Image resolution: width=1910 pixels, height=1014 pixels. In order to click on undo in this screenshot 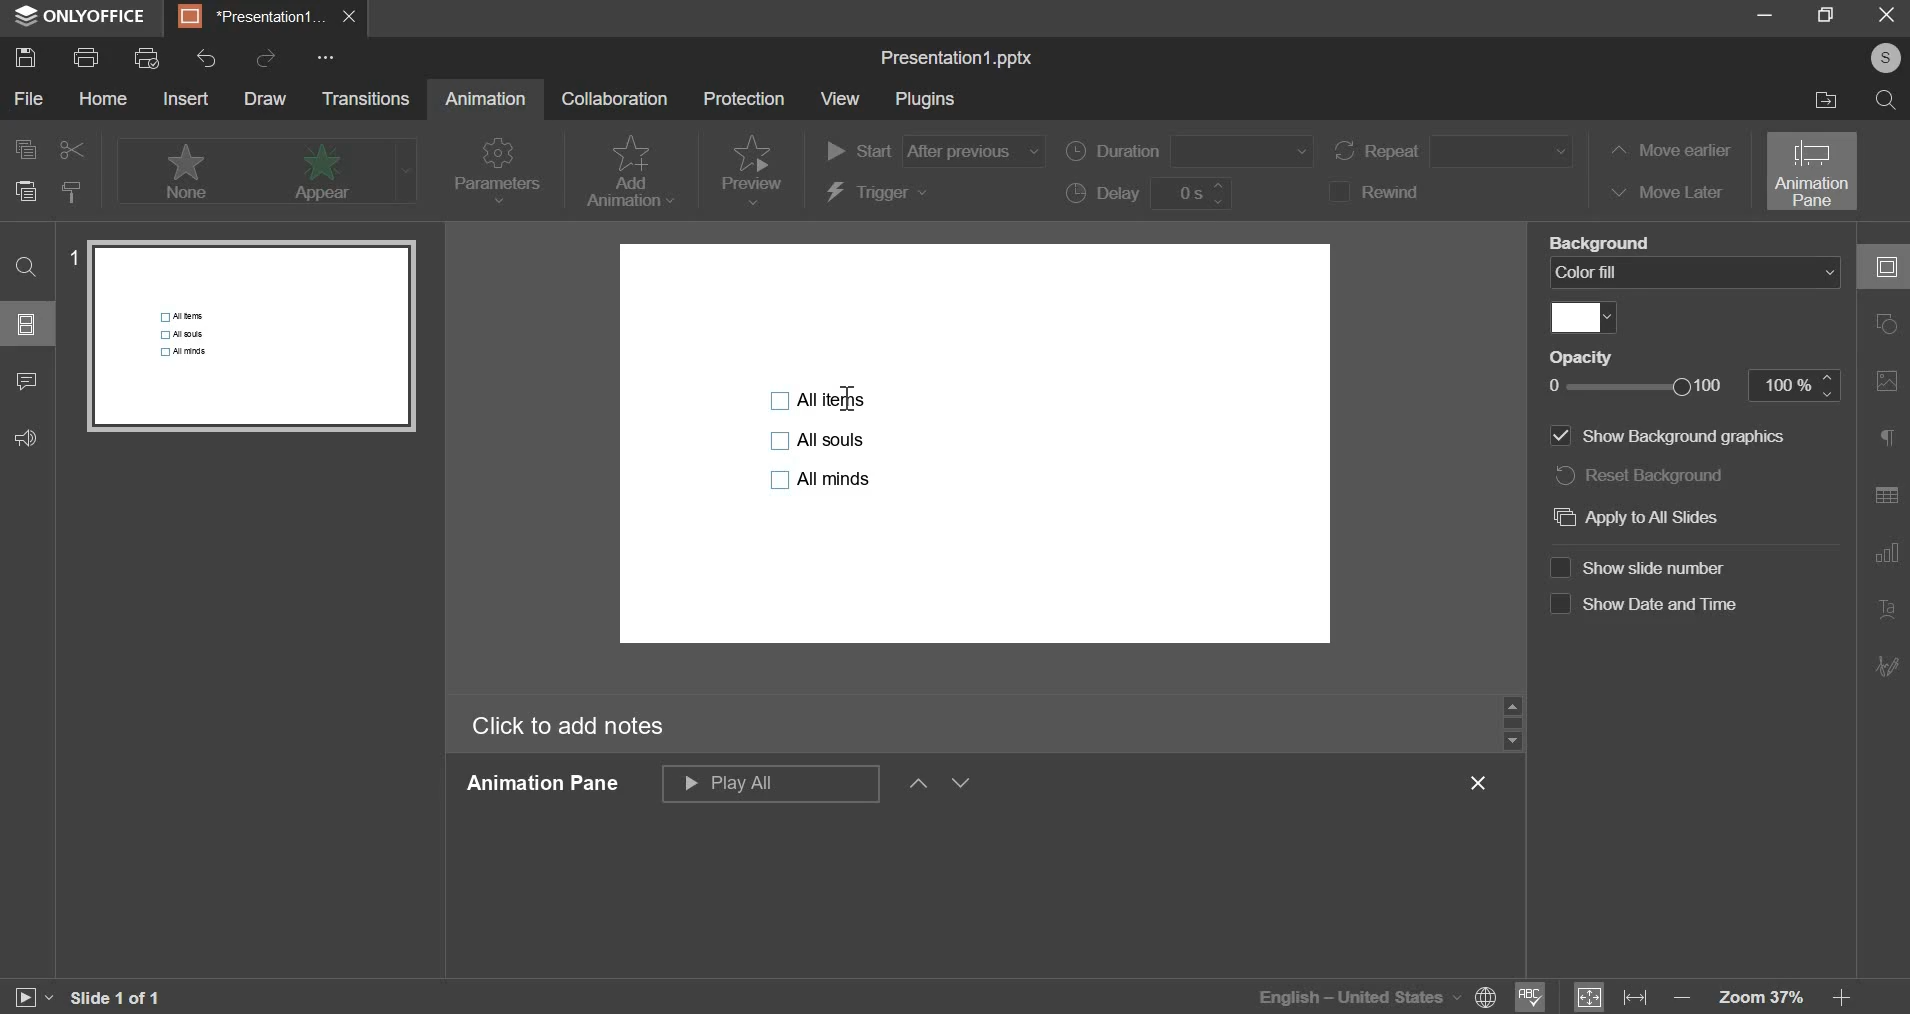, I will do `click(206, 59)`.